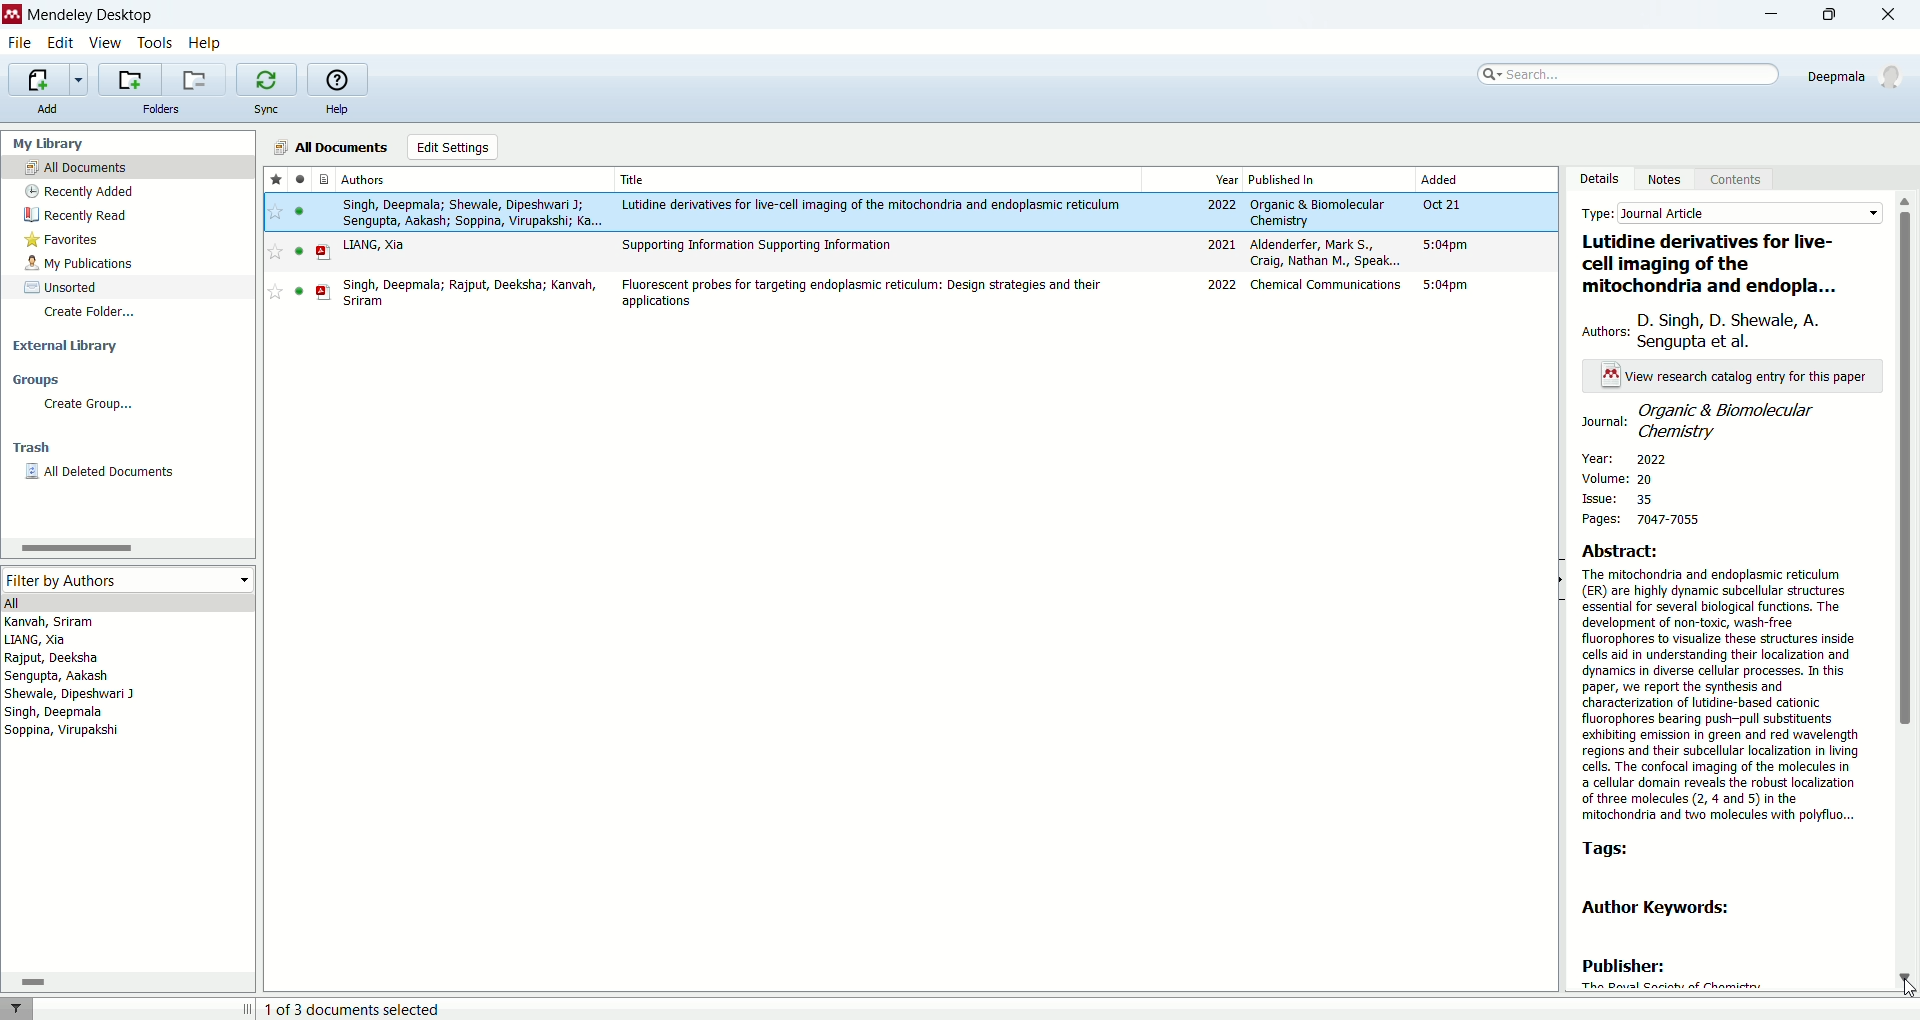  Describe the element at coordinates (91, 18) in the screenshot. I see `mendeley desktop` at that location.